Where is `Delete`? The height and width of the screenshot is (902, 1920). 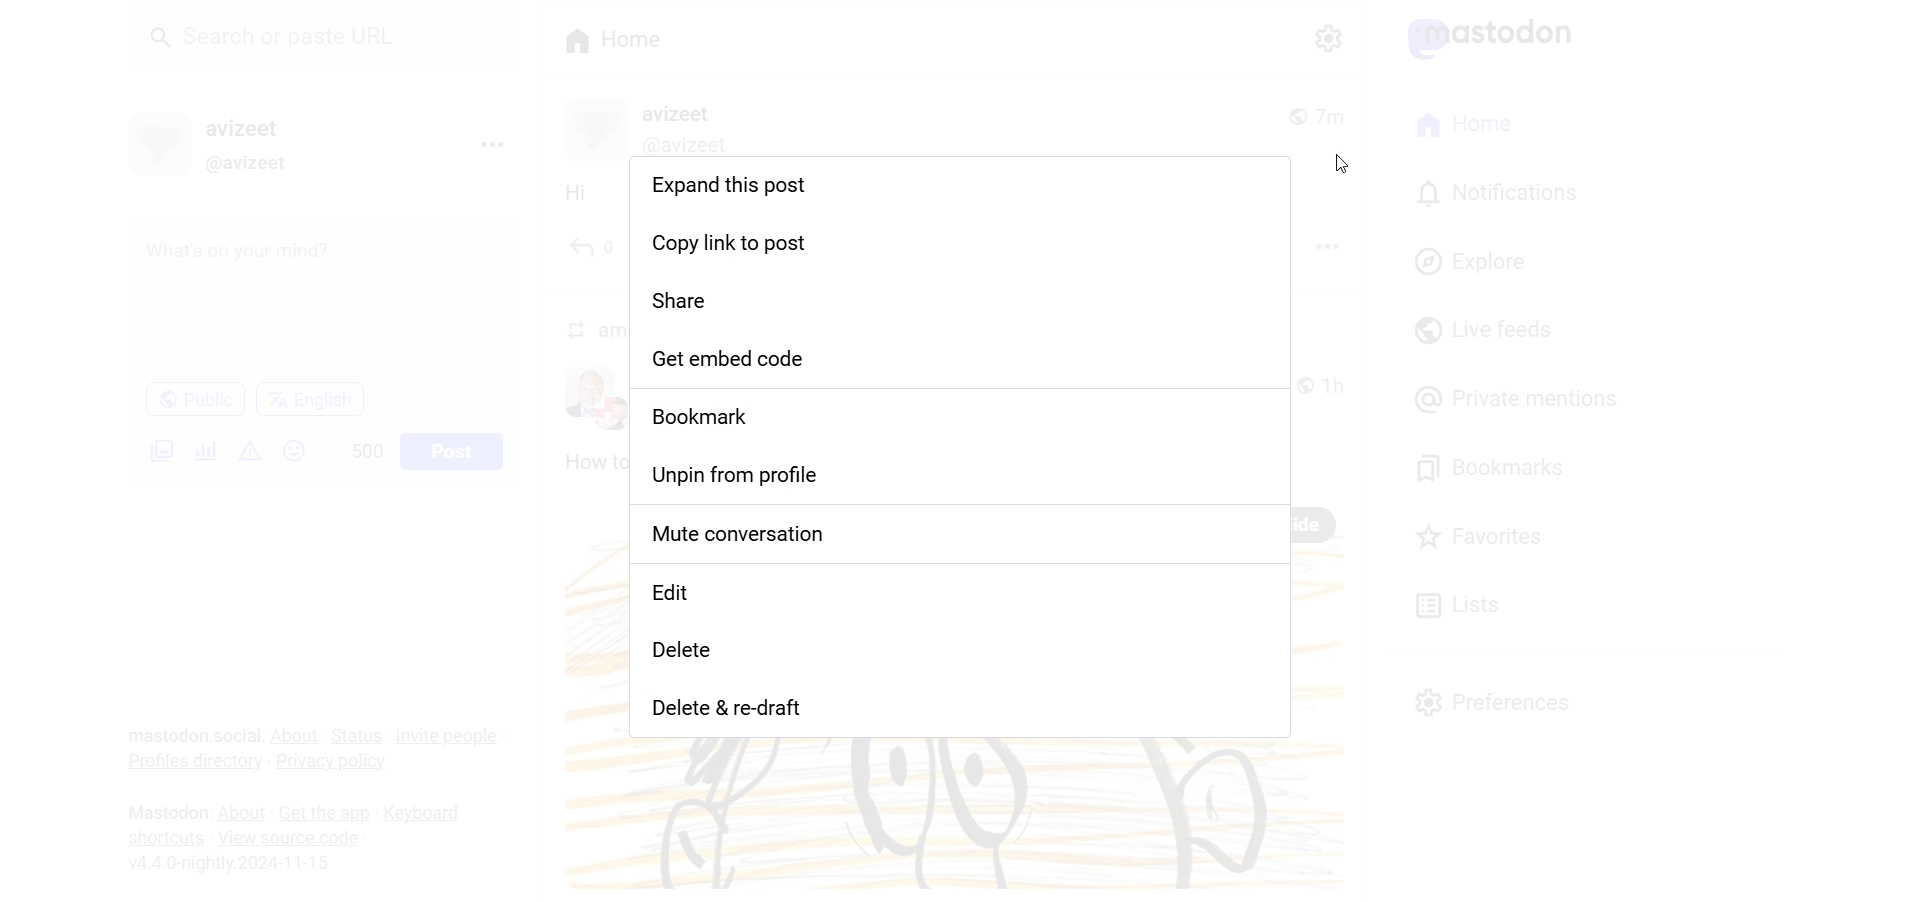 Delete is located at coordinates (962, 660).